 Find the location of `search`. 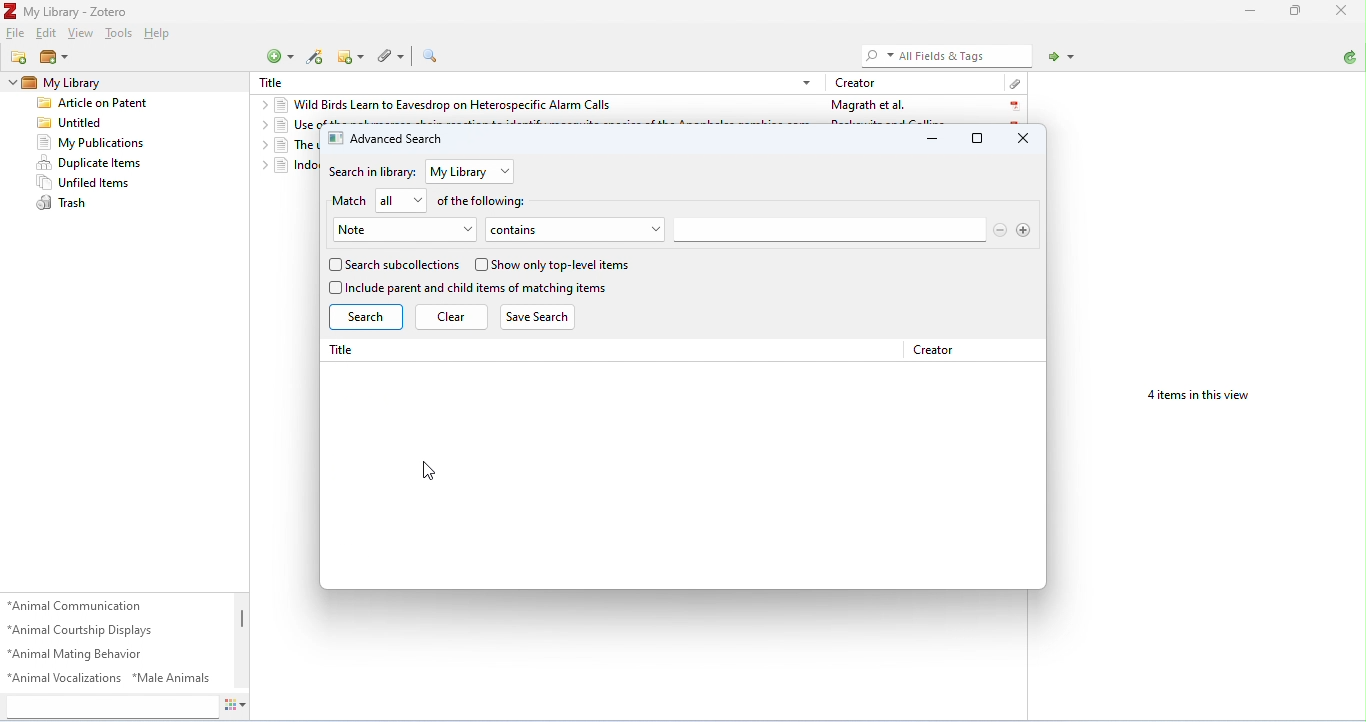

search is located at coordinates (365, 318).